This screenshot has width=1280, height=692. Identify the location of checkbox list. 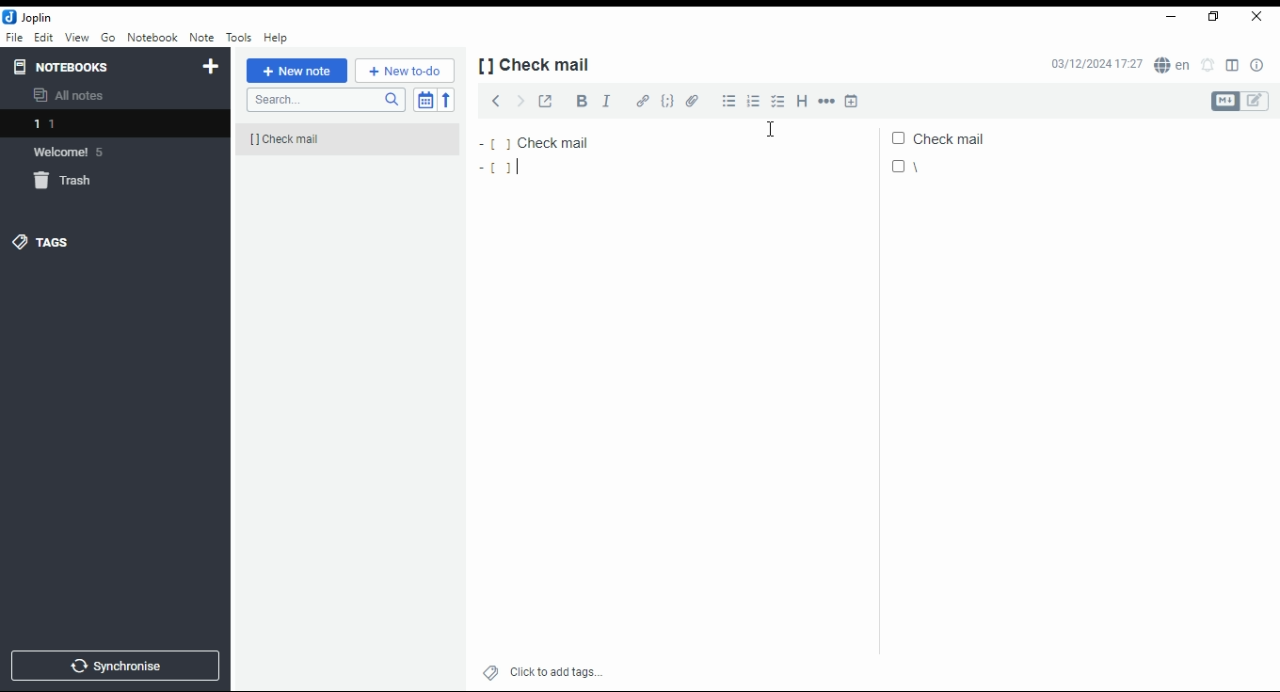
(776, 100).